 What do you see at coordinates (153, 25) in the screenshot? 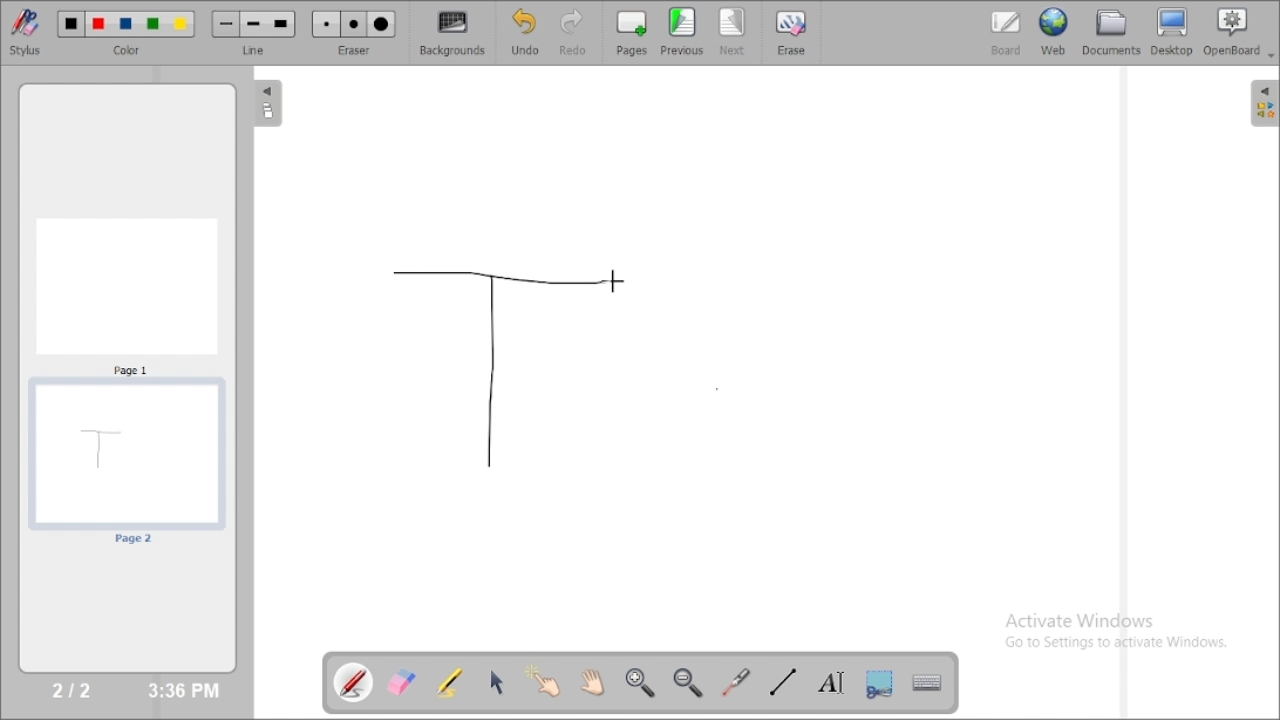
I see `Color 4` at bounding box center [153, 25].